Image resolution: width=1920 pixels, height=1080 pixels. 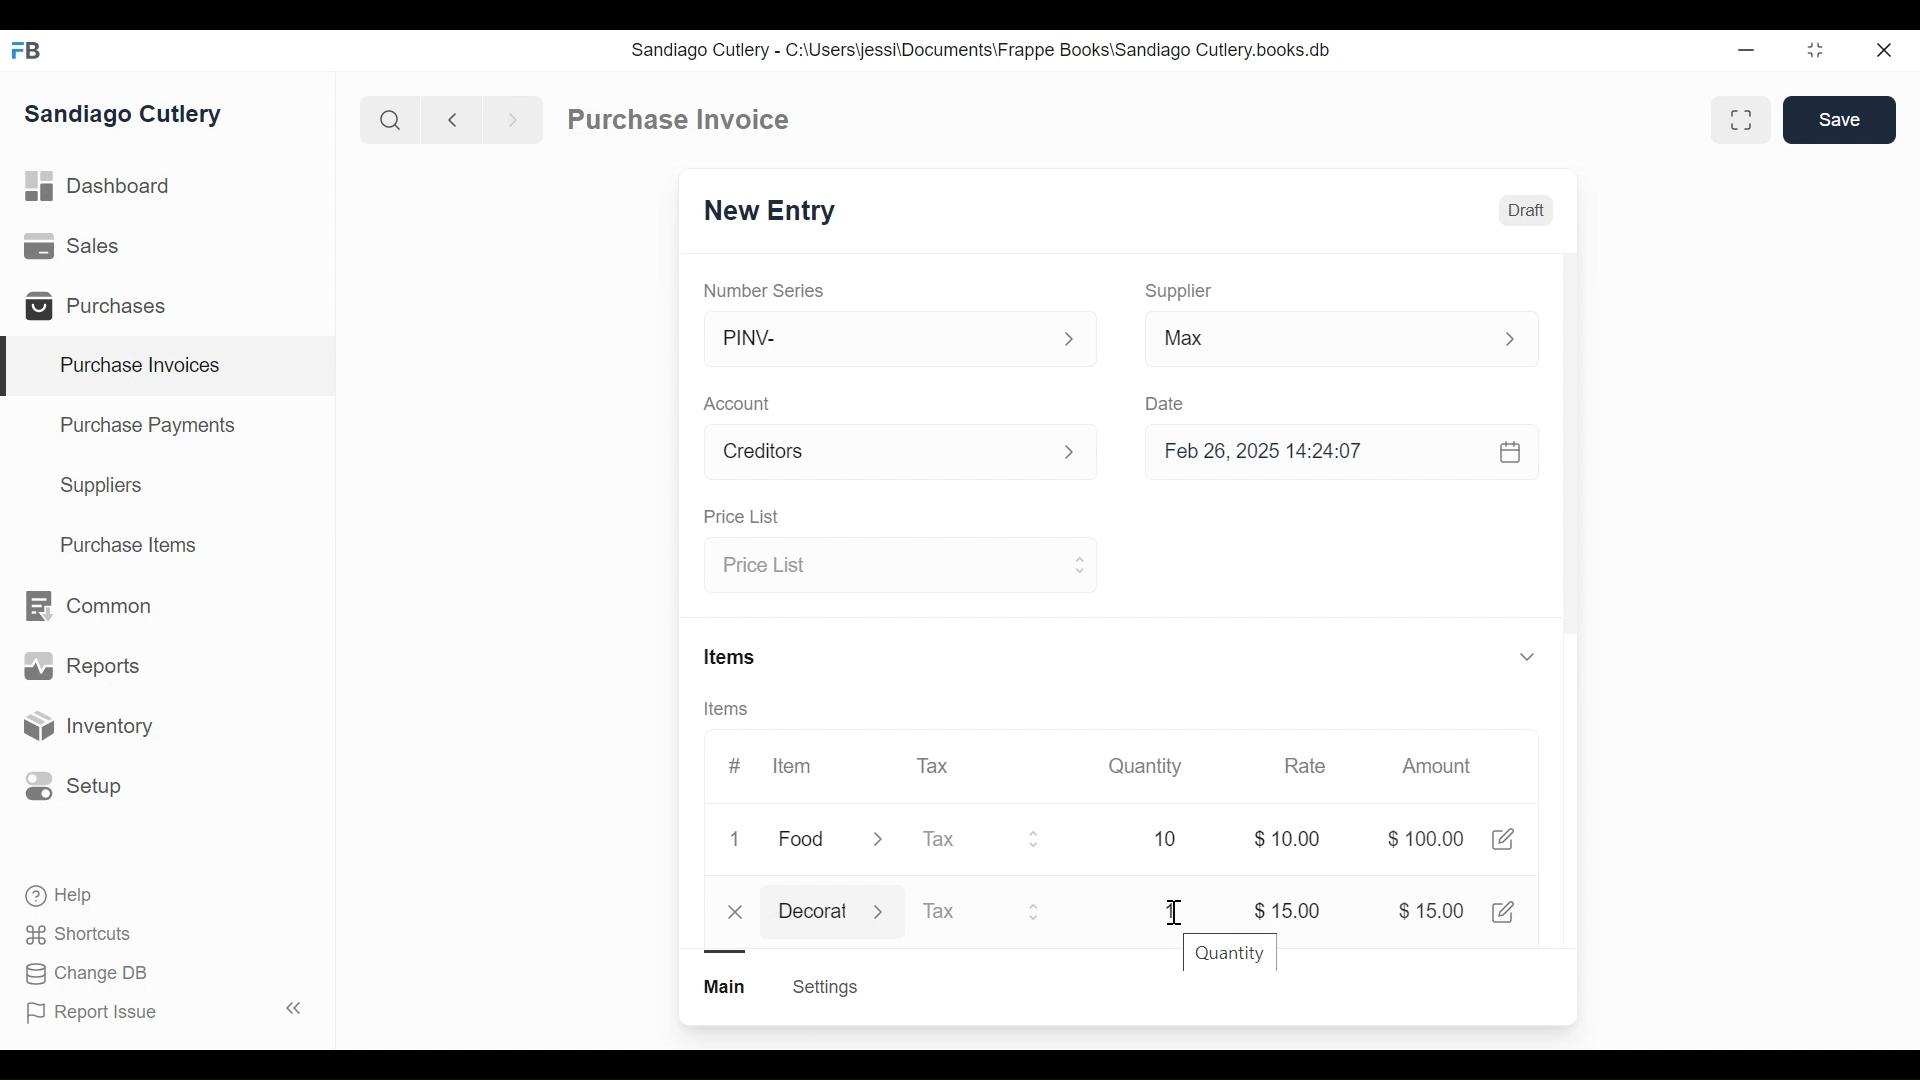 I want to click on Items, so click(x=732, y=659).